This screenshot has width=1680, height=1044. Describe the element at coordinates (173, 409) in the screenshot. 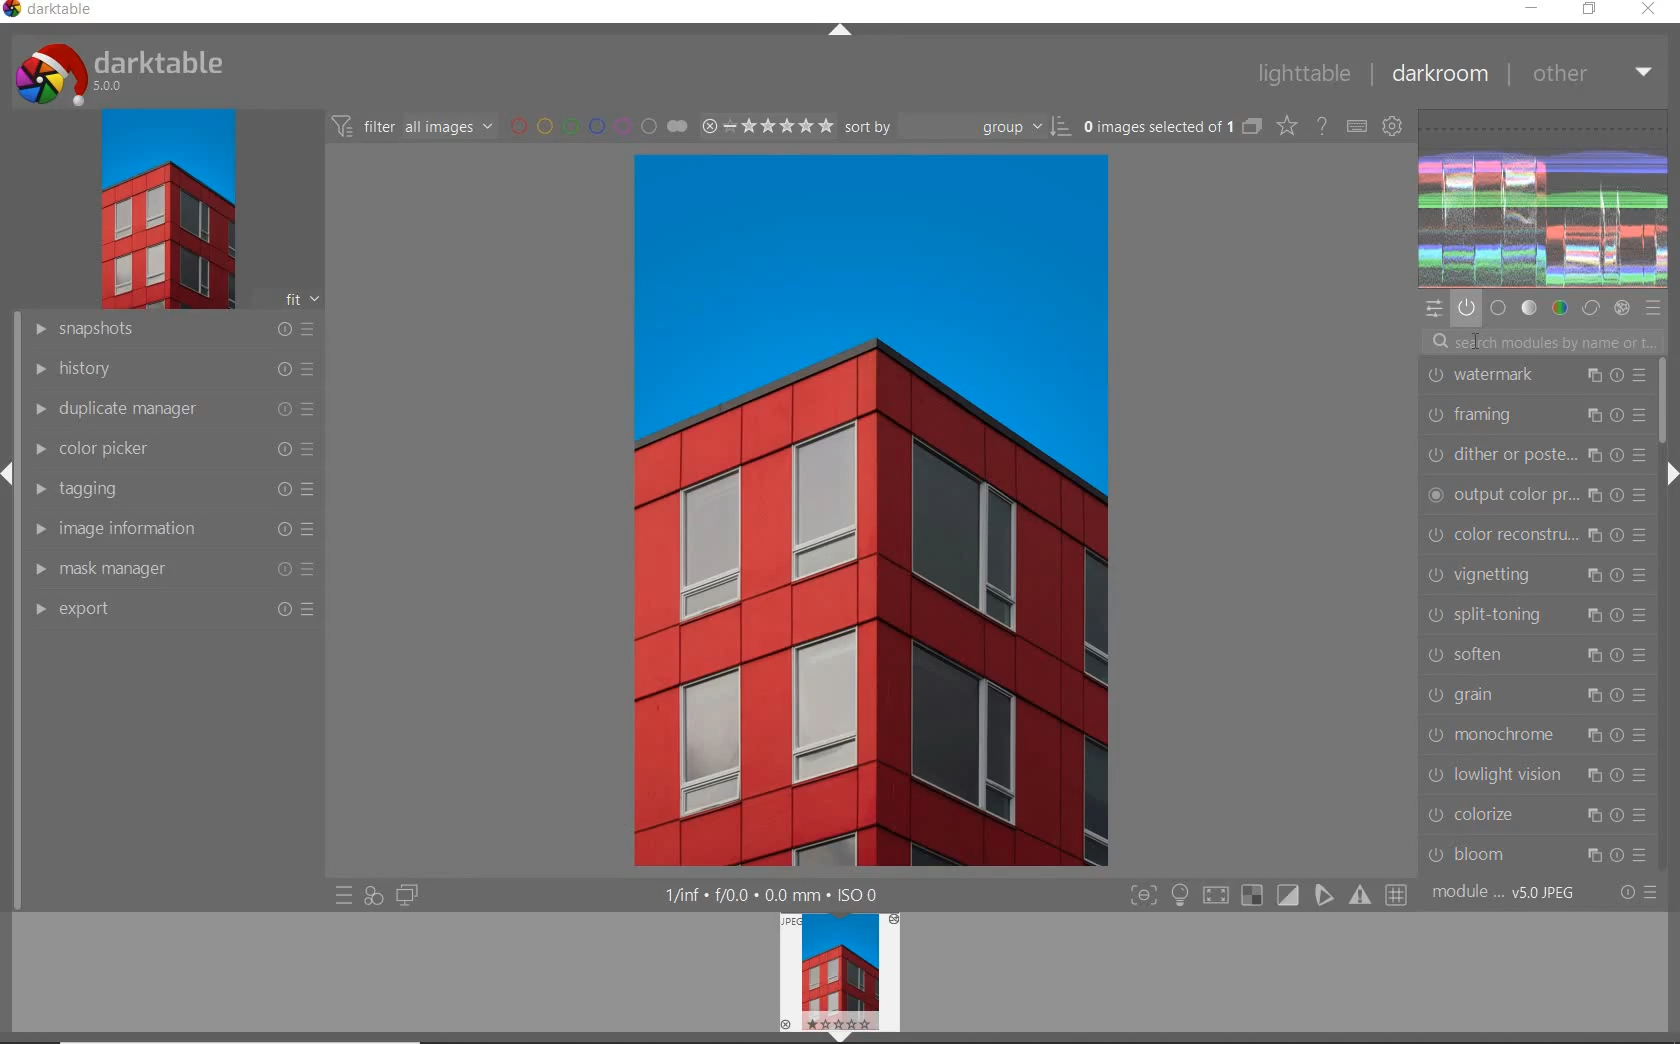

I see `duplicate manager` at that location.